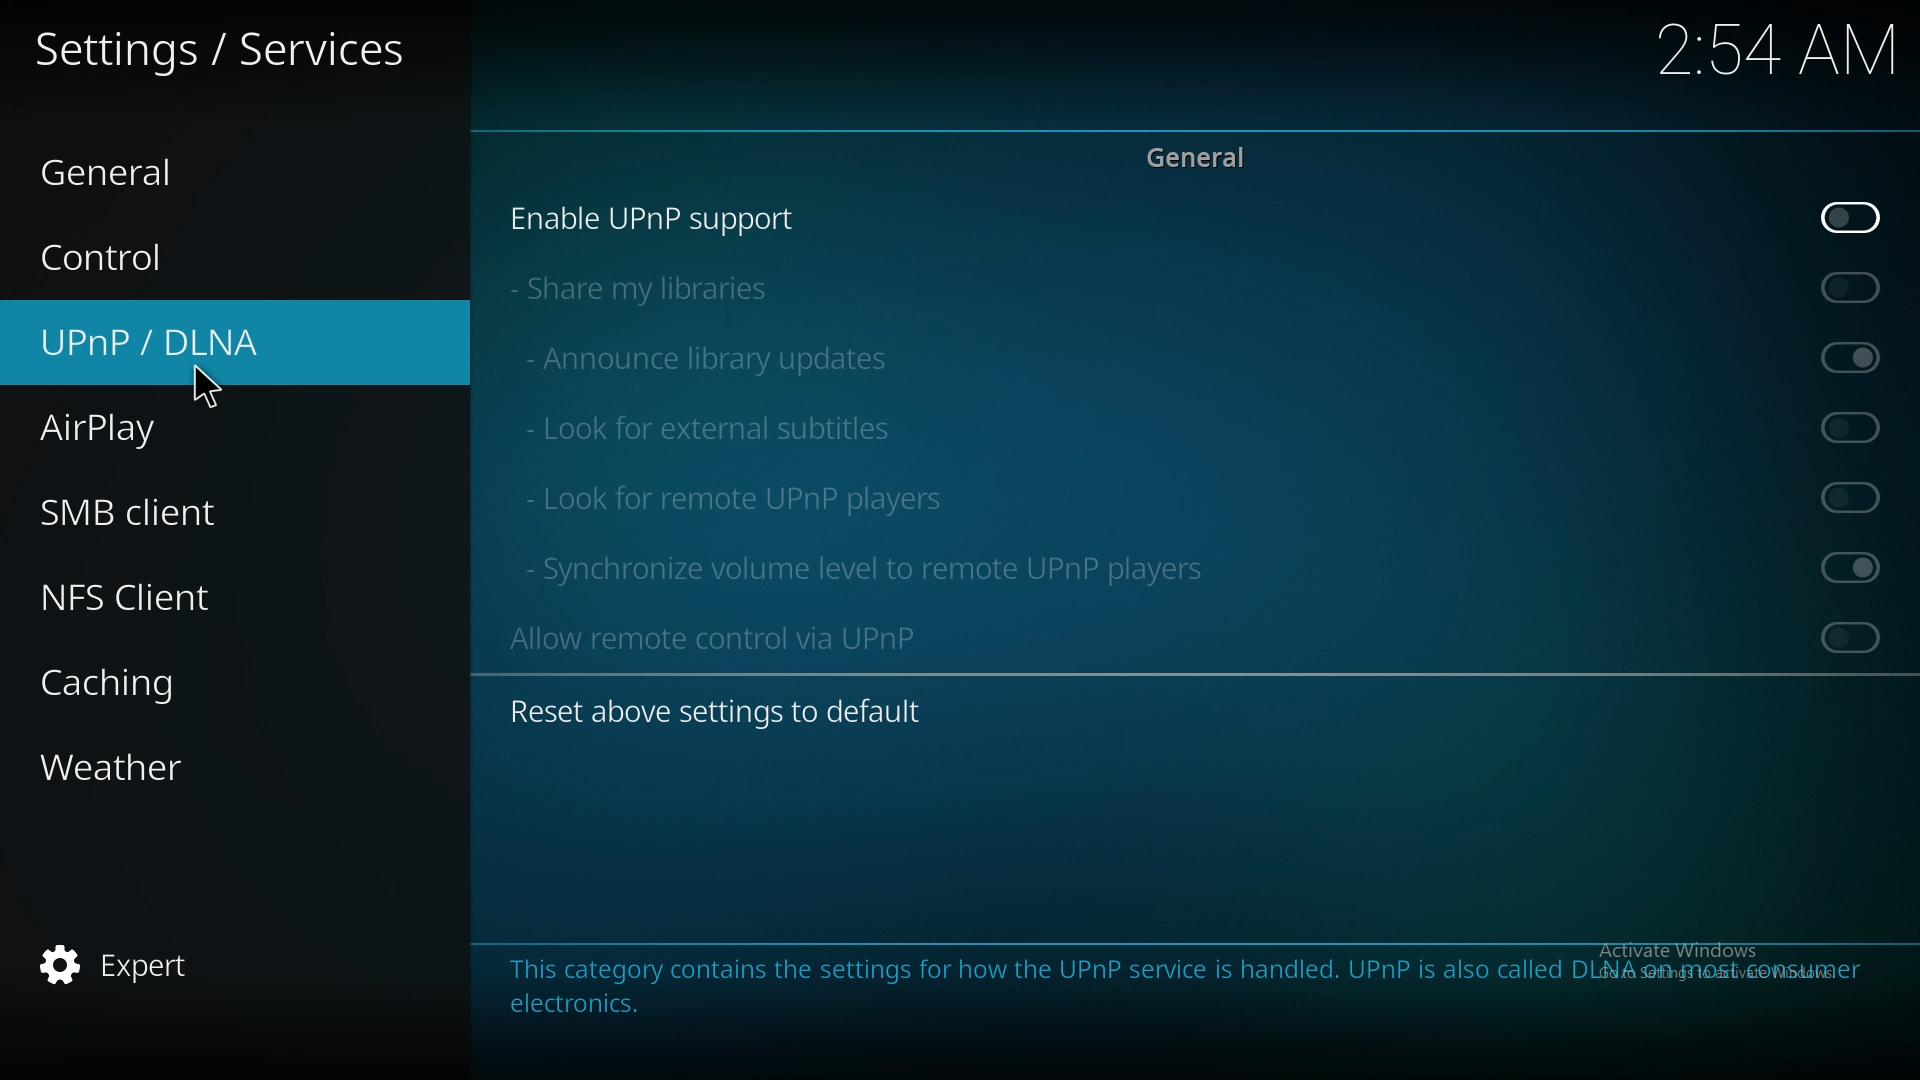  I want to click on upnp/dlna, so click(186, 343).